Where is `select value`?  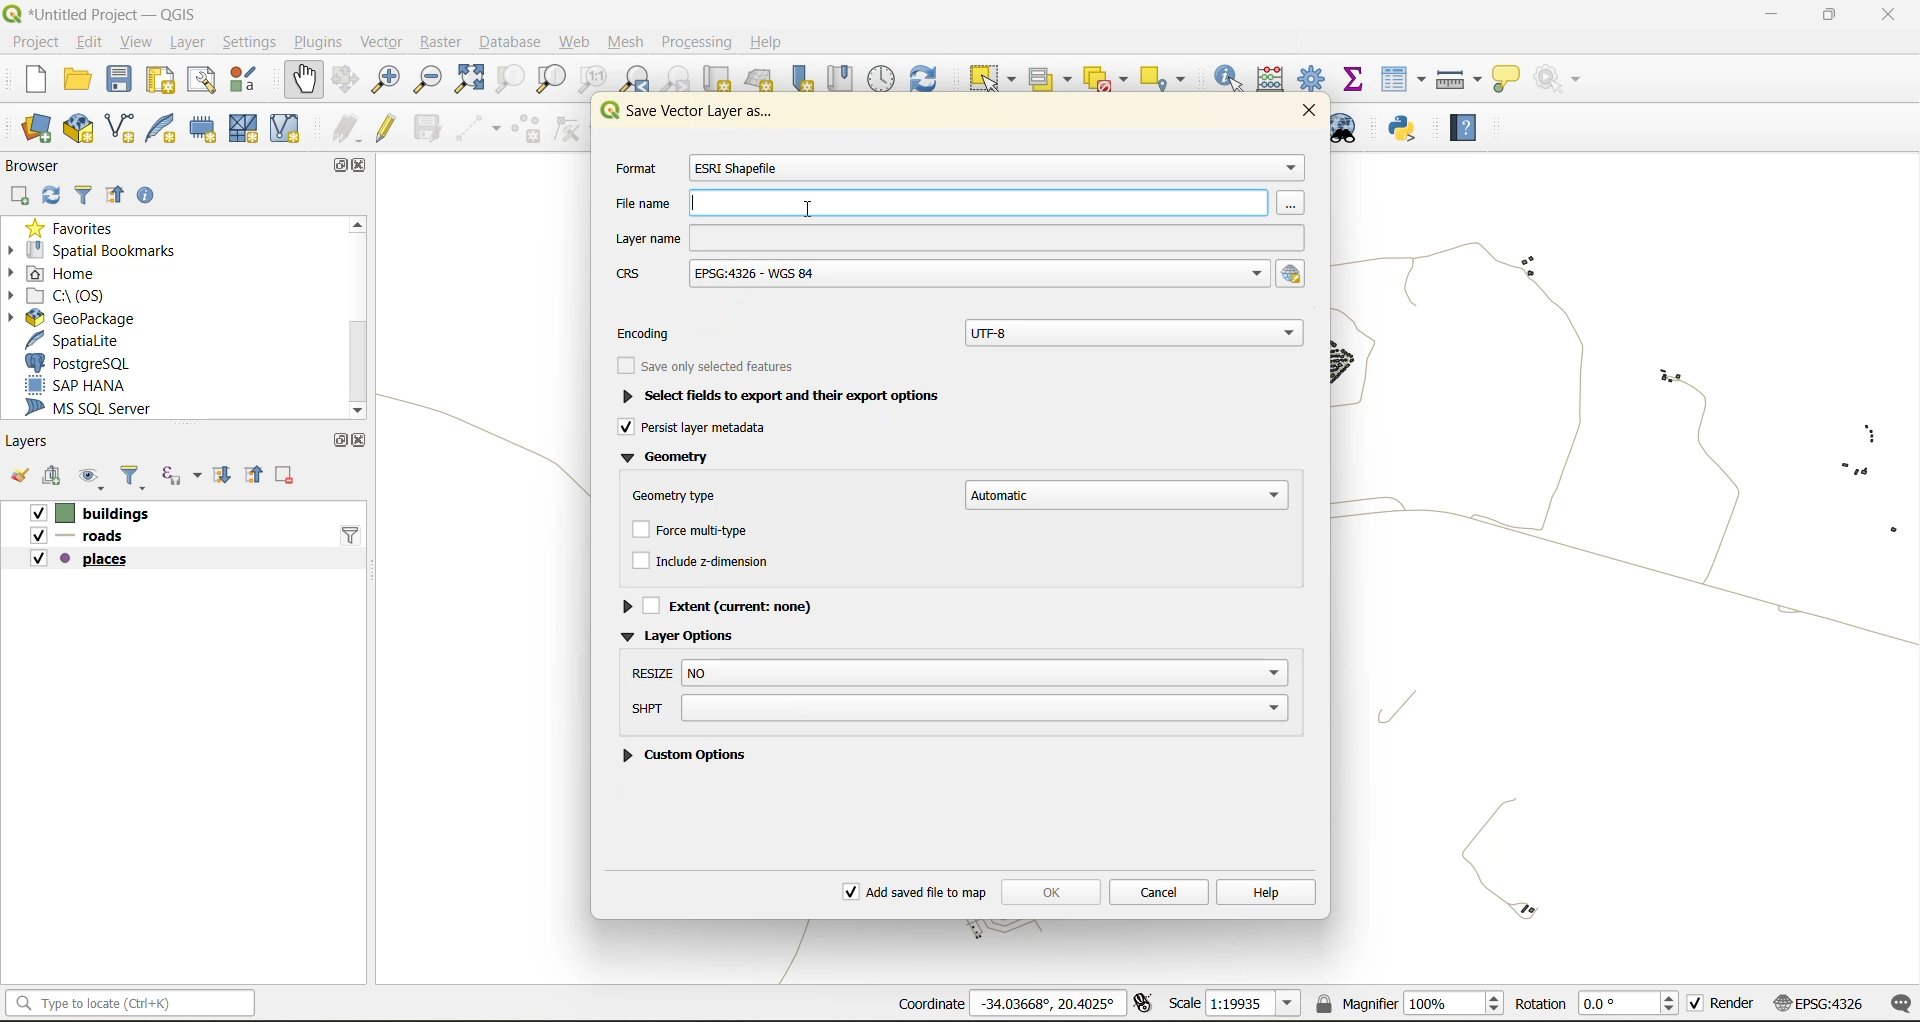 select value is located at coordinates (1054, 78).